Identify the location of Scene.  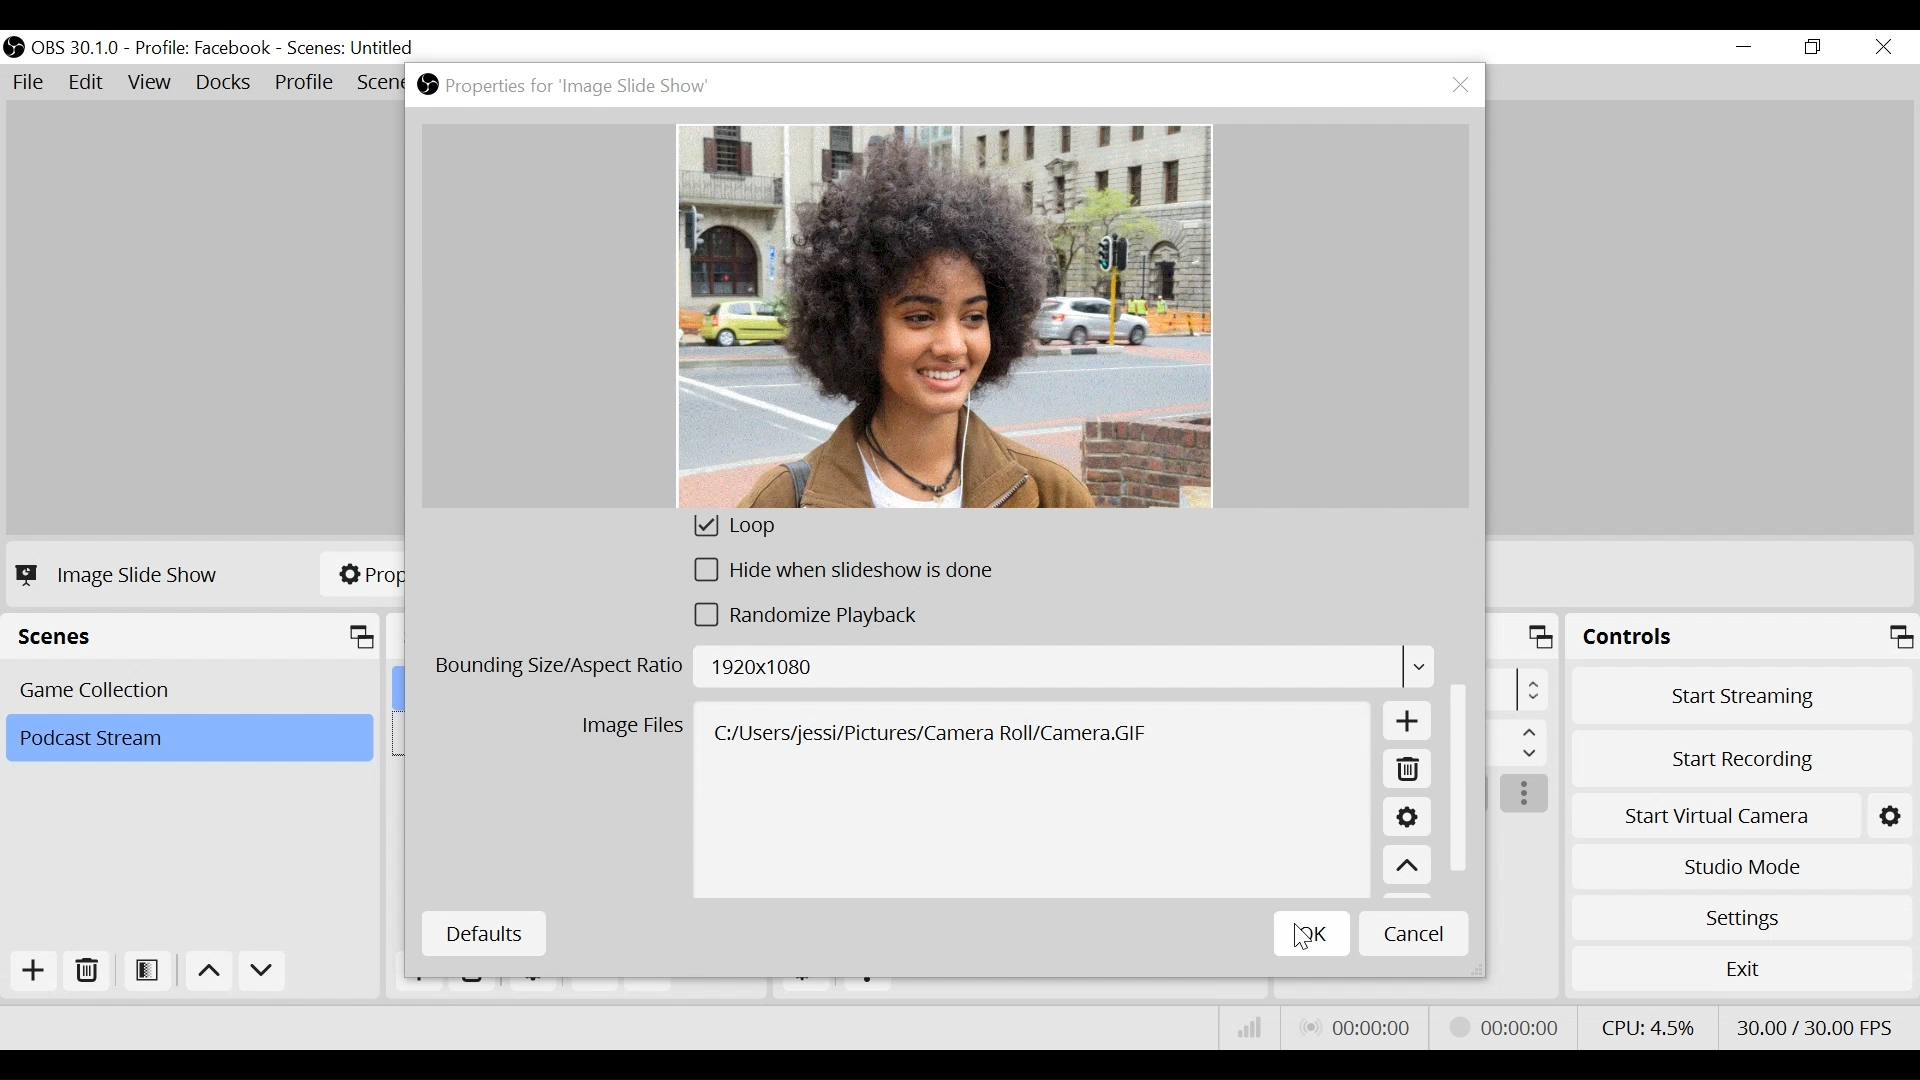
(353, 49).